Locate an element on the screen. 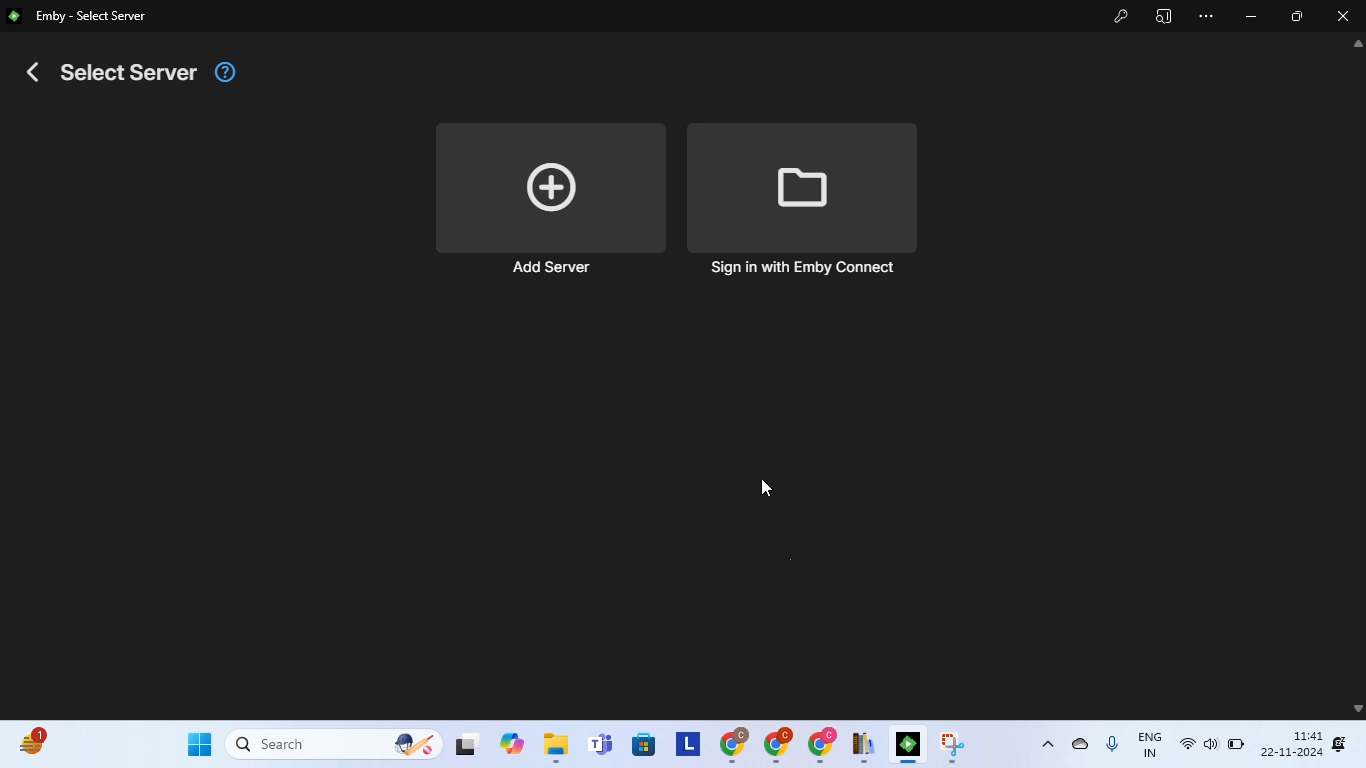 The height and width of the screenshot is (768, 1366). open sidebar search is located at coordinates (1164, 16).